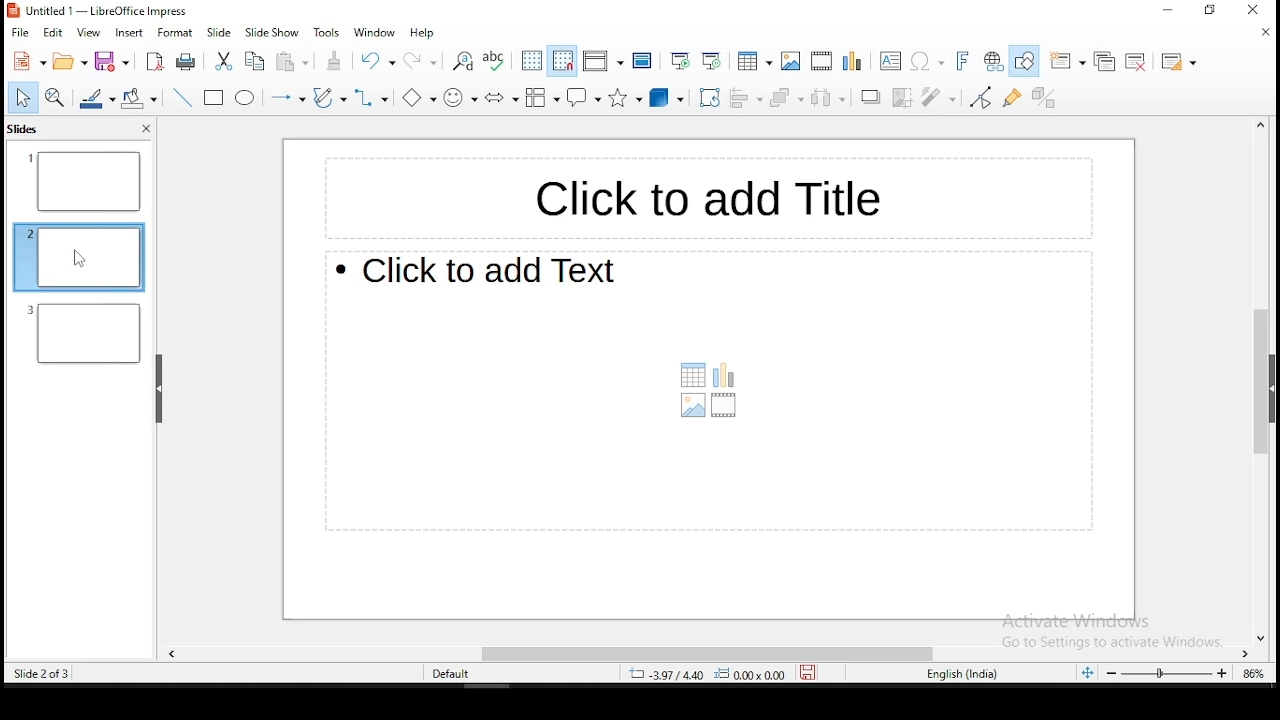 This screenshot has width=1280, height=720. What do you see at coordinates (156, 64) in the screenshot?
I see `export as pdf` at bounding box center [156, 64].